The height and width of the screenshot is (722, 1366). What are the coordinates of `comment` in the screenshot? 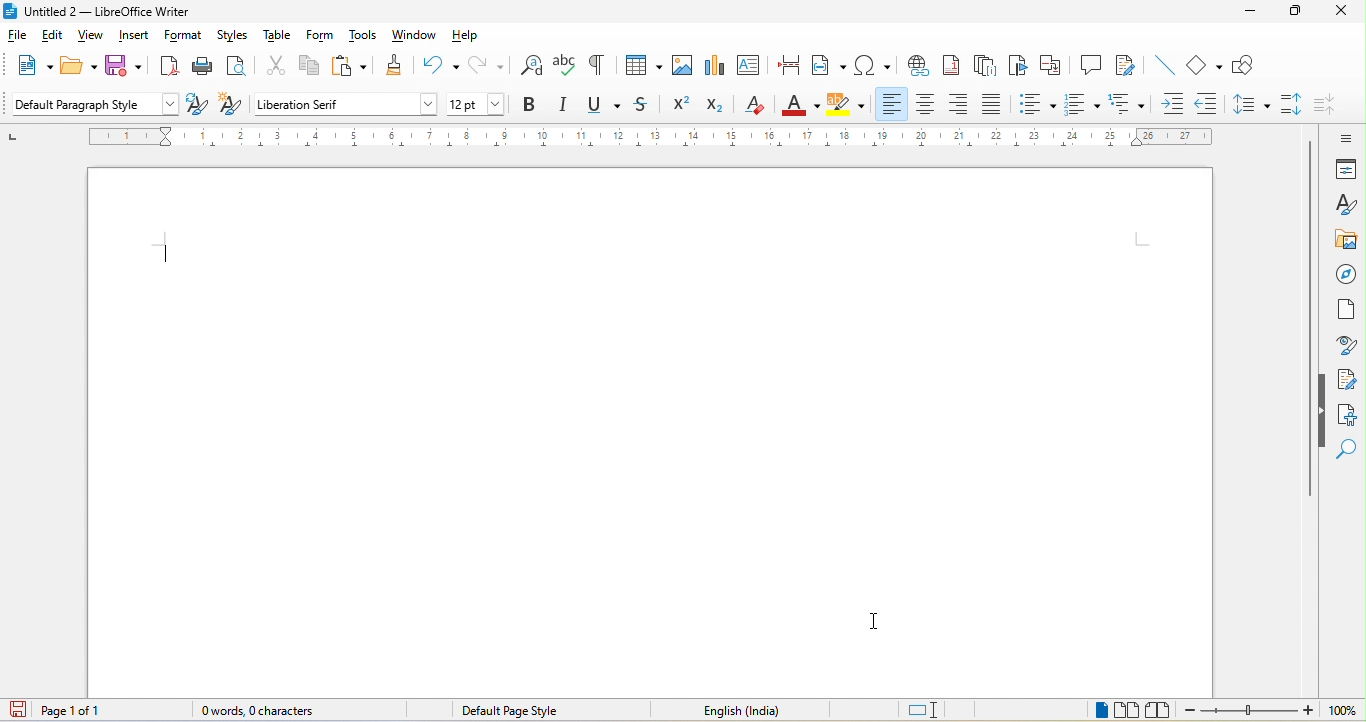 It's located at (1088, 67).